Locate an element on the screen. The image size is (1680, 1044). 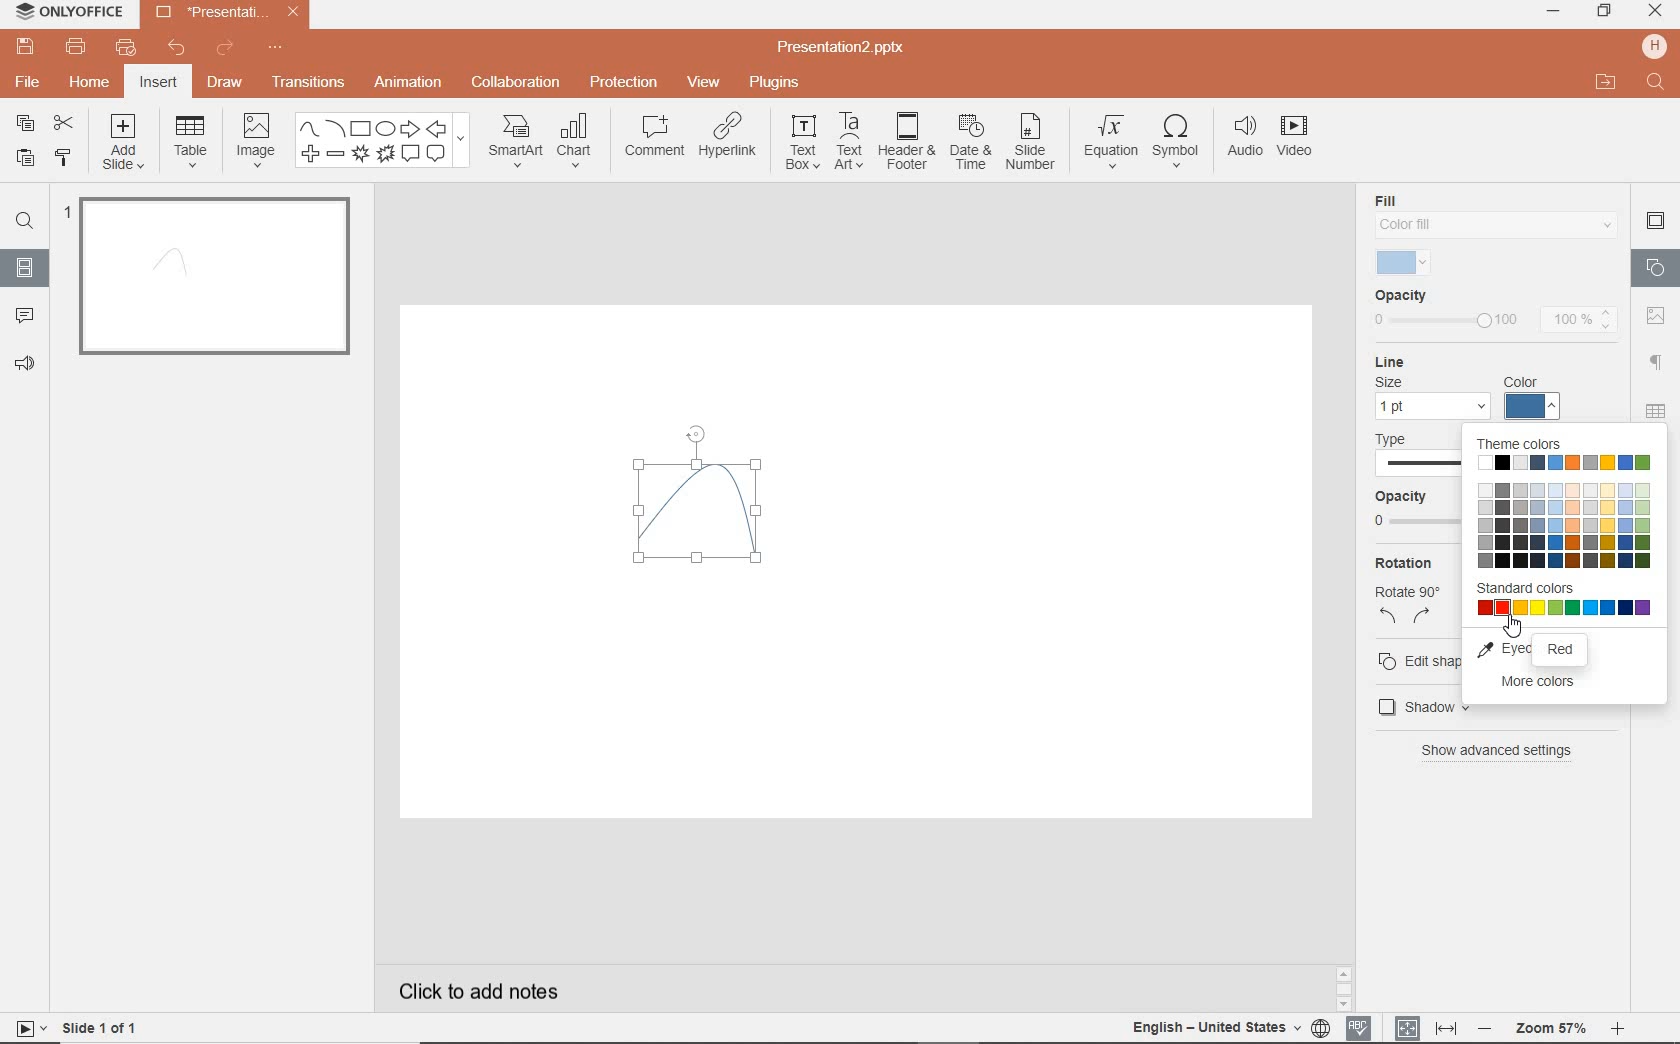
TEXTART is located at coordinates (849, 143).